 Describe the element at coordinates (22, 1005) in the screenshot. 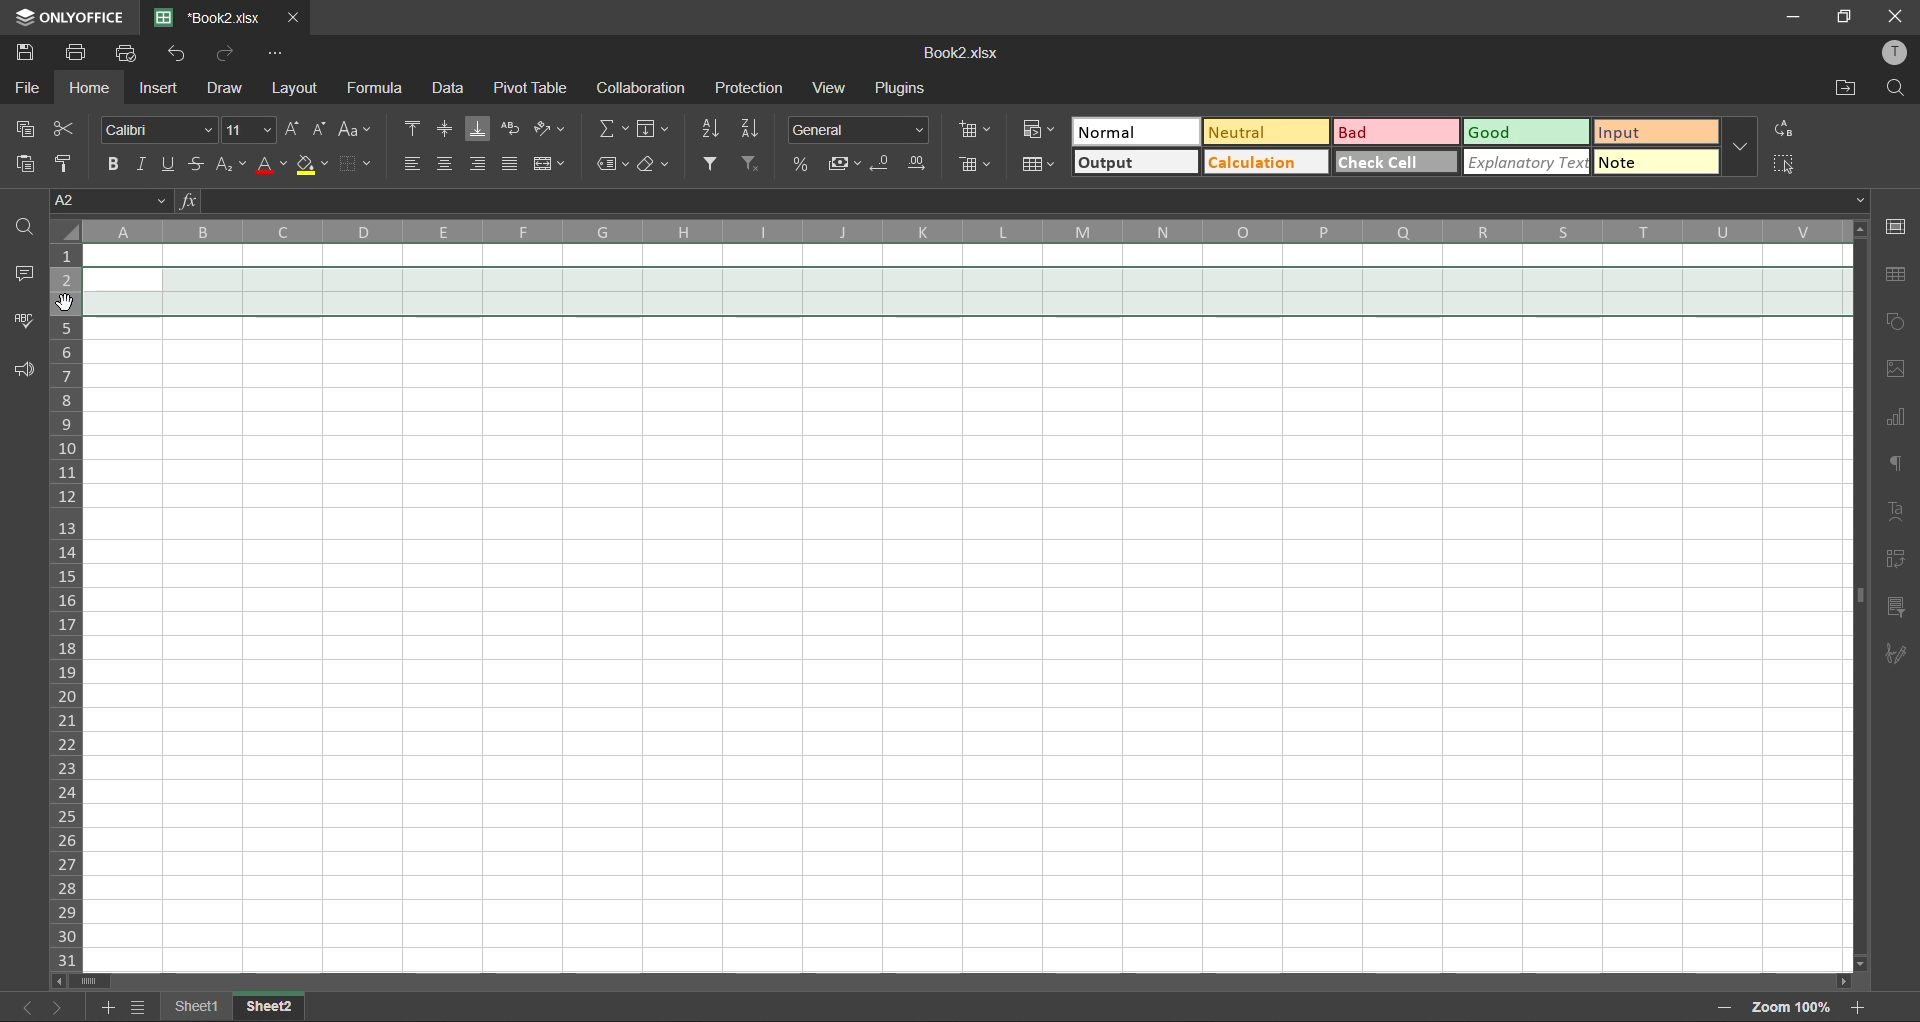

I see `previous` at that location.